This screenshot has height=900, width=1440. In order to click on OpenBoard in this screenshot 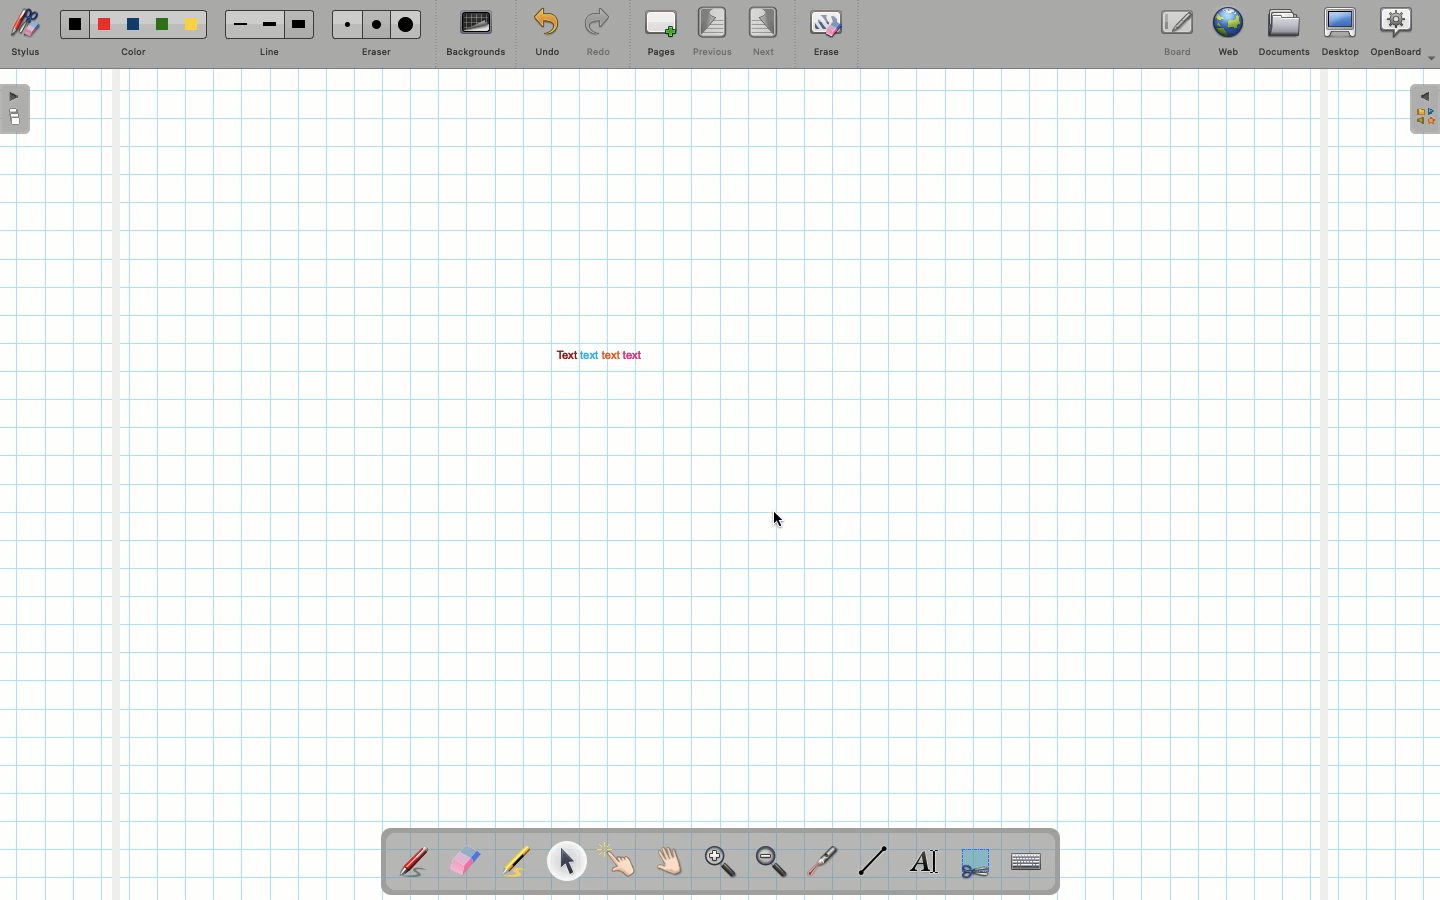, I will do `click(1403, 32)`.